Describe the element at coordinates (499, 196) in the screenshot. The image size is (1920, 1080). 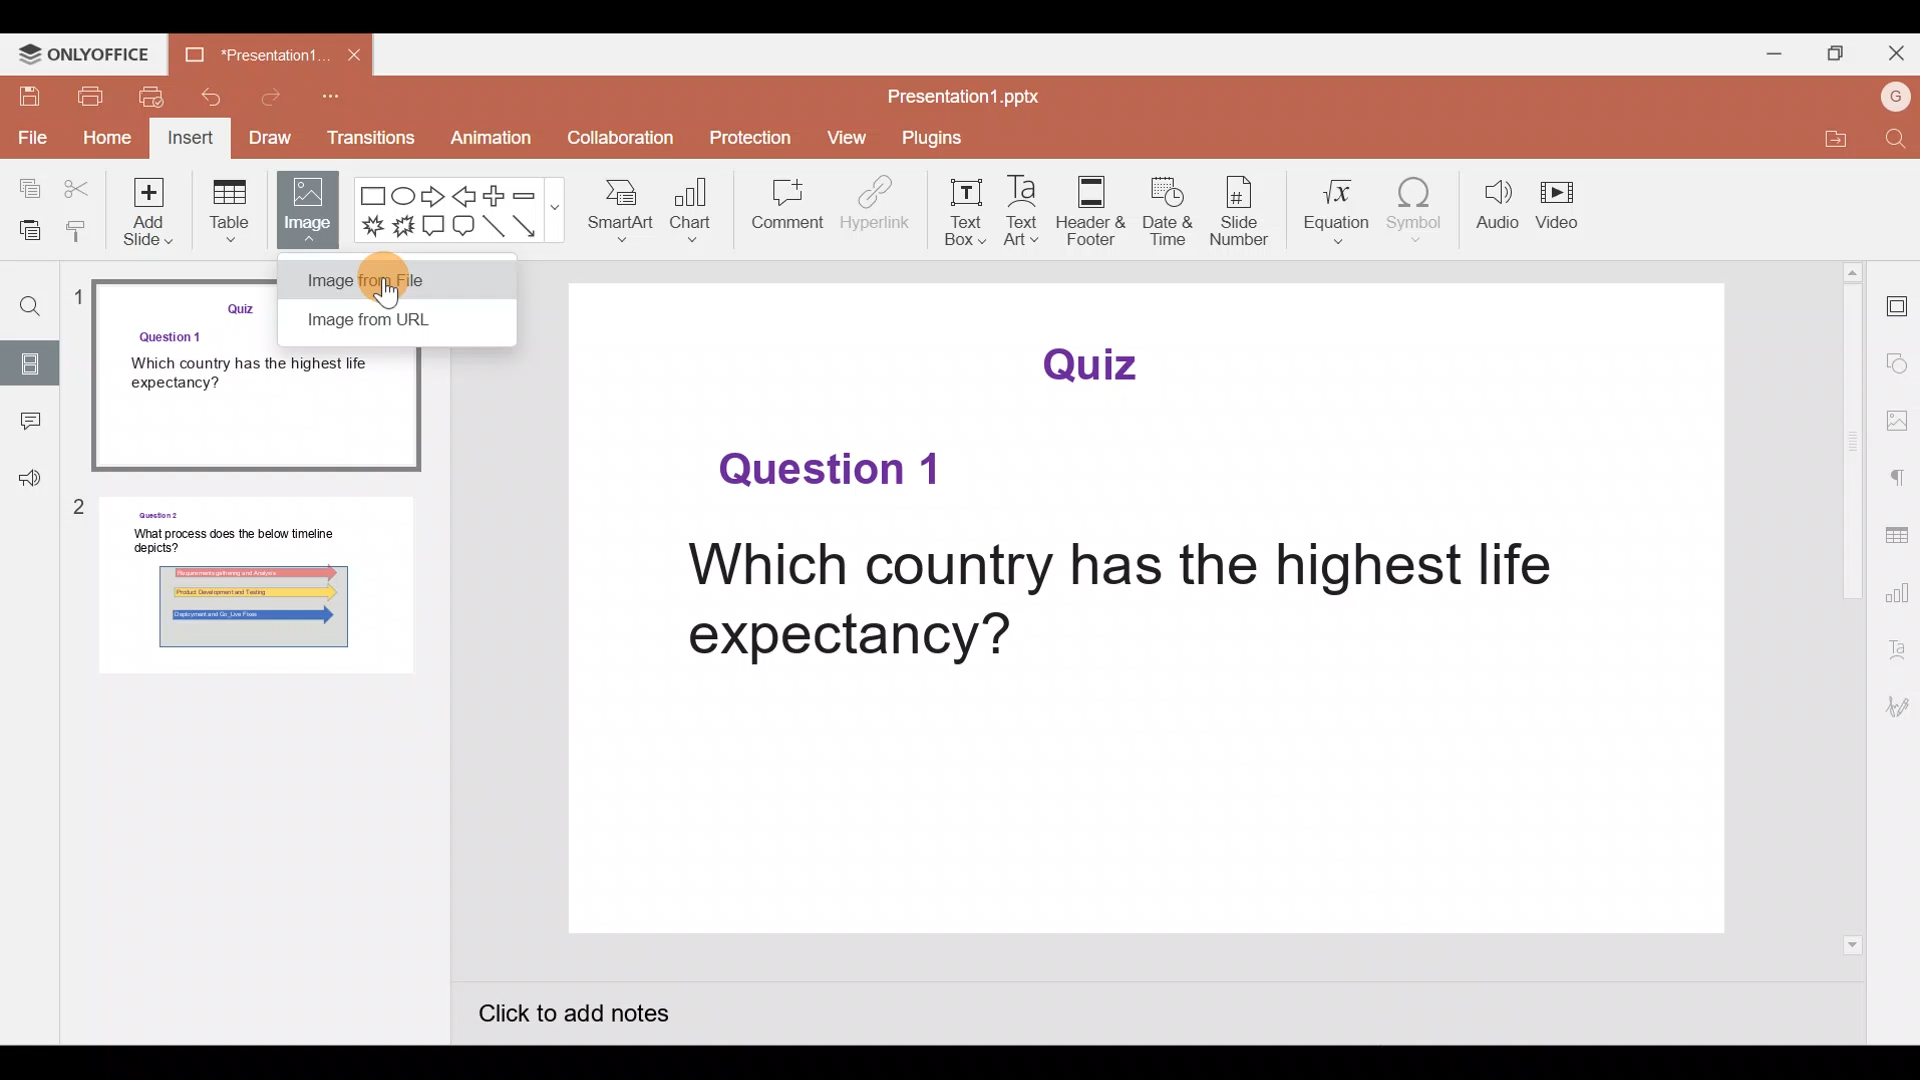
I see `Plus` at that location.